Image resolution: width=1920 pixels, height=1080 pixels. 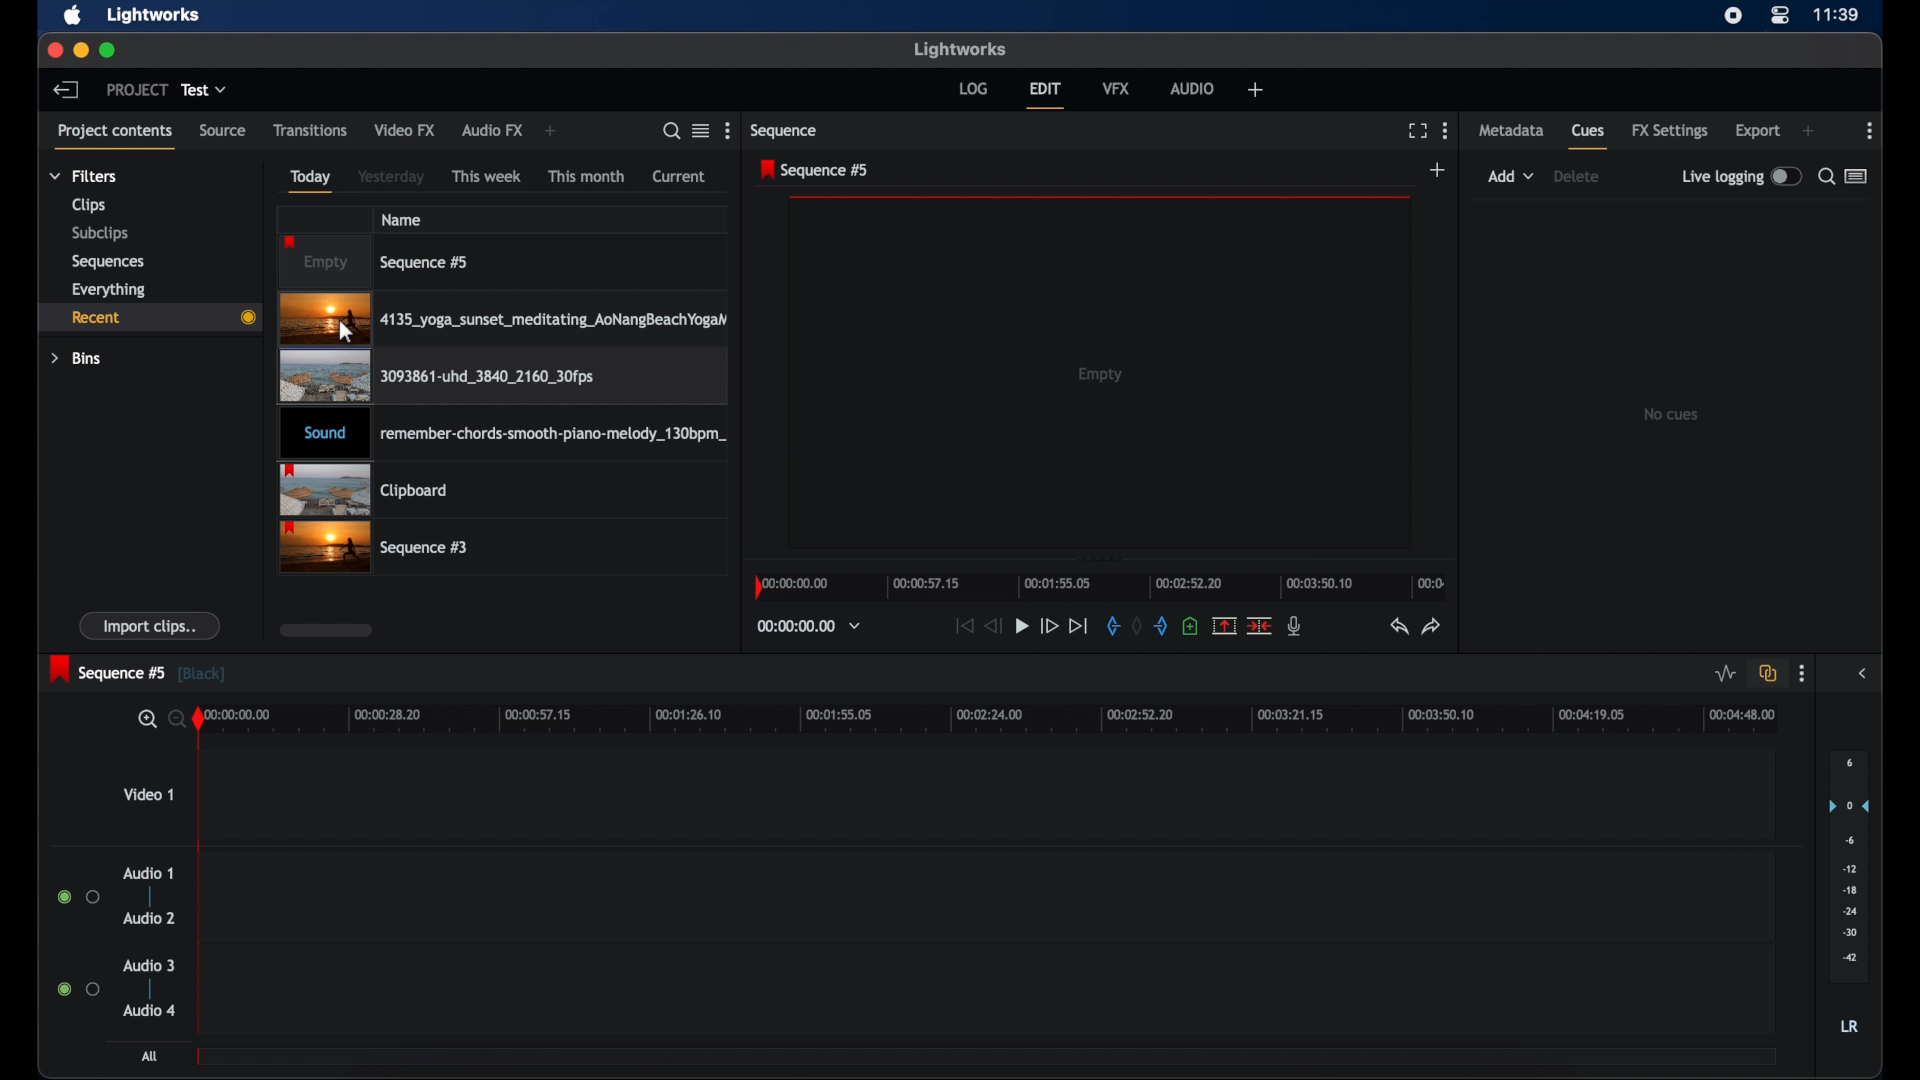 What do you see at coordinates (154, 15) in the screenshot?
I see `lightworks` at bounding box center [154, 15].